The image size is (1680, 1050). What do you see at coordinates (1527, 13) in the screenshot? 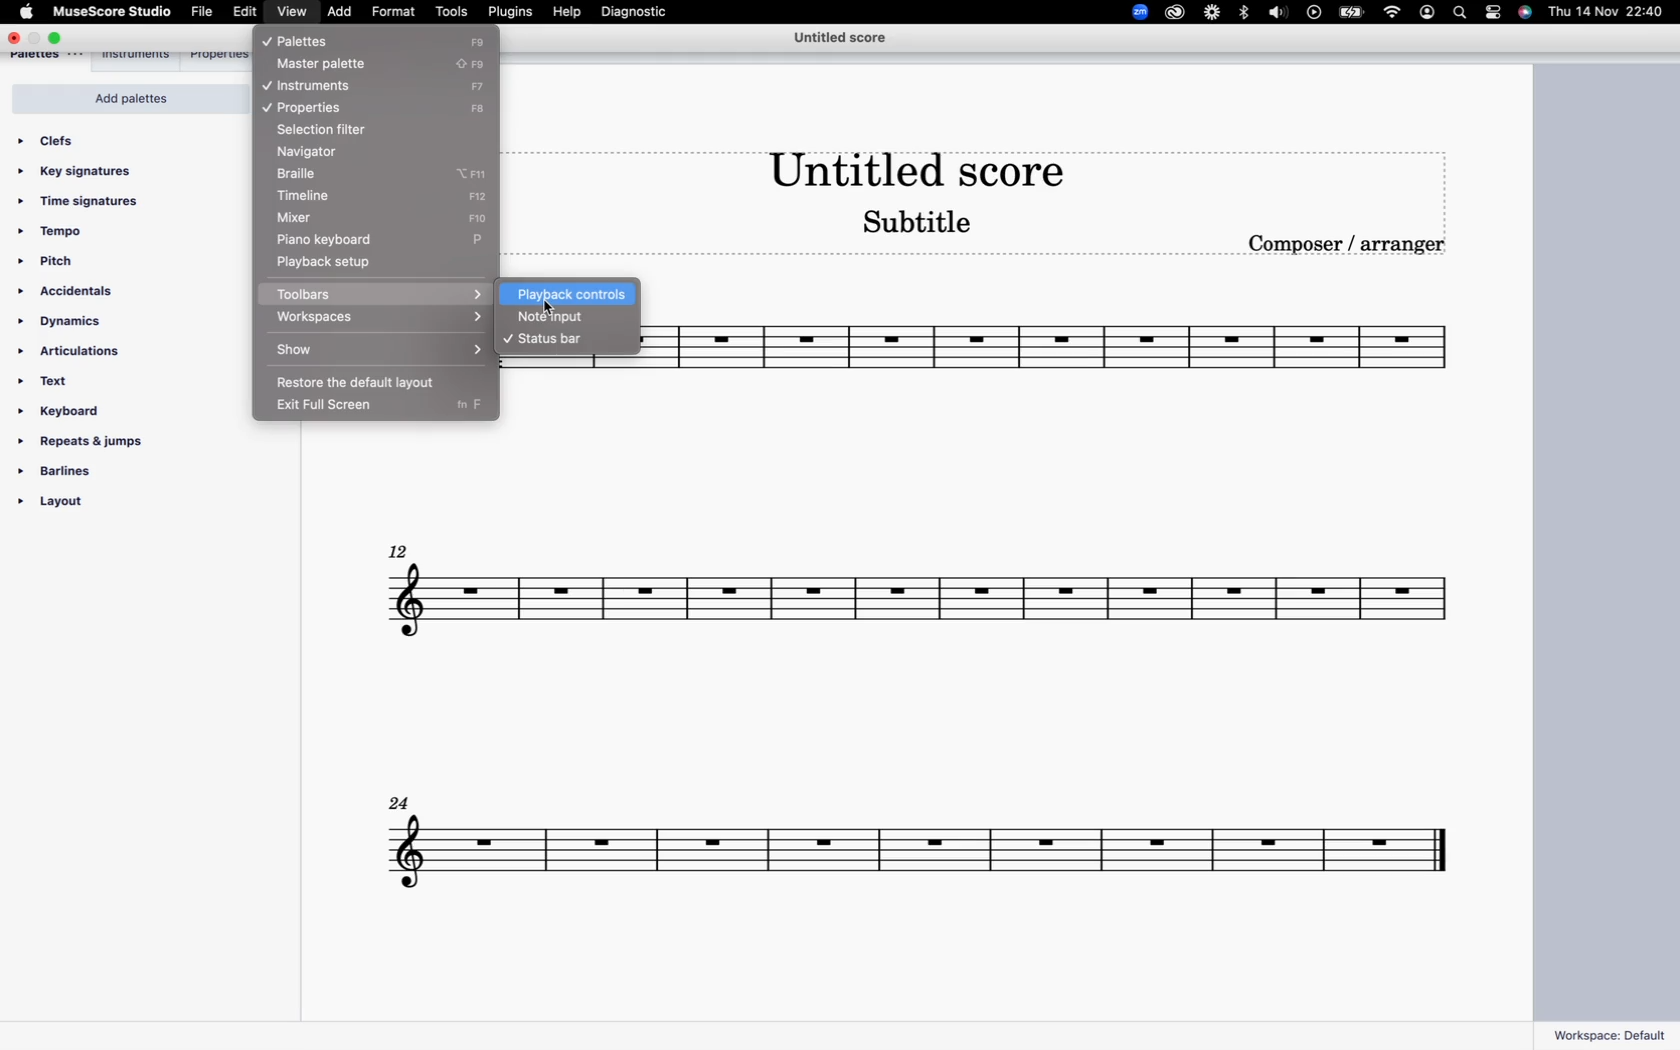
I see `siri` at bounding box center [1527, 13].